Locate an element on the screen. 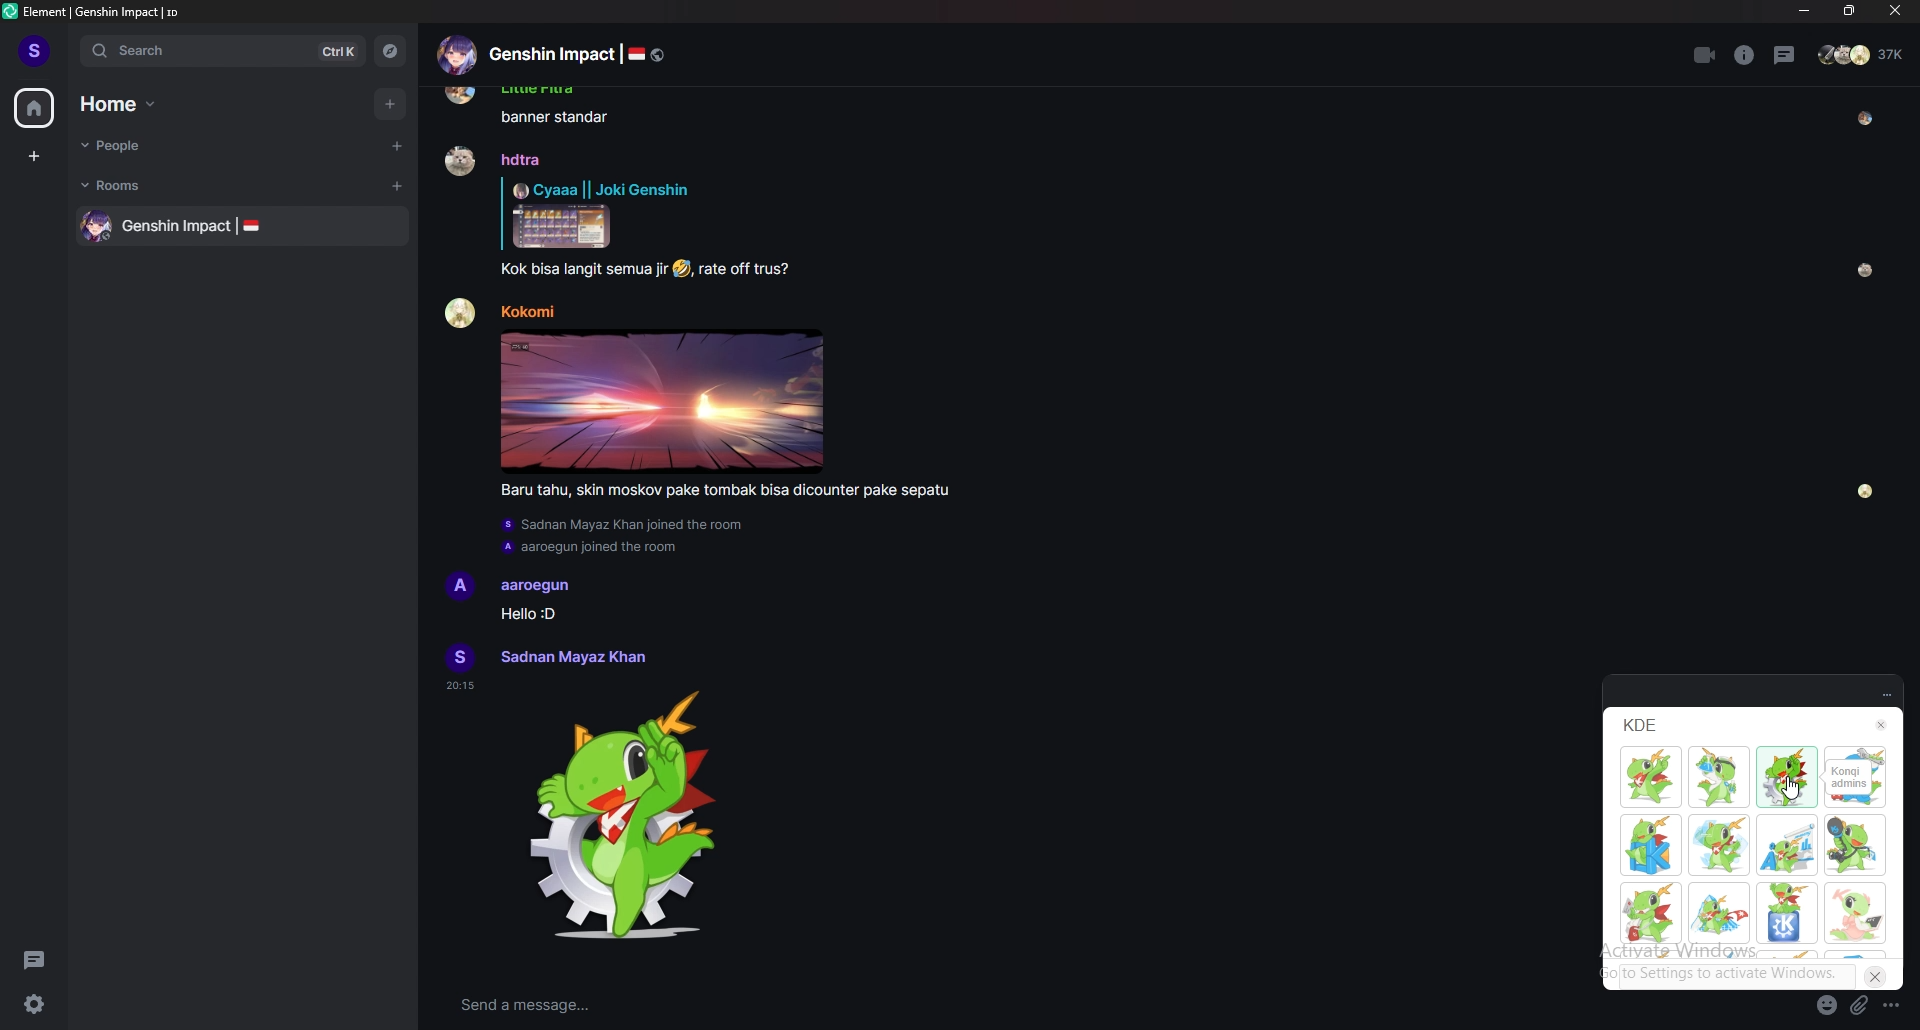  Katie konsole is located at coordinates (1855, 913).